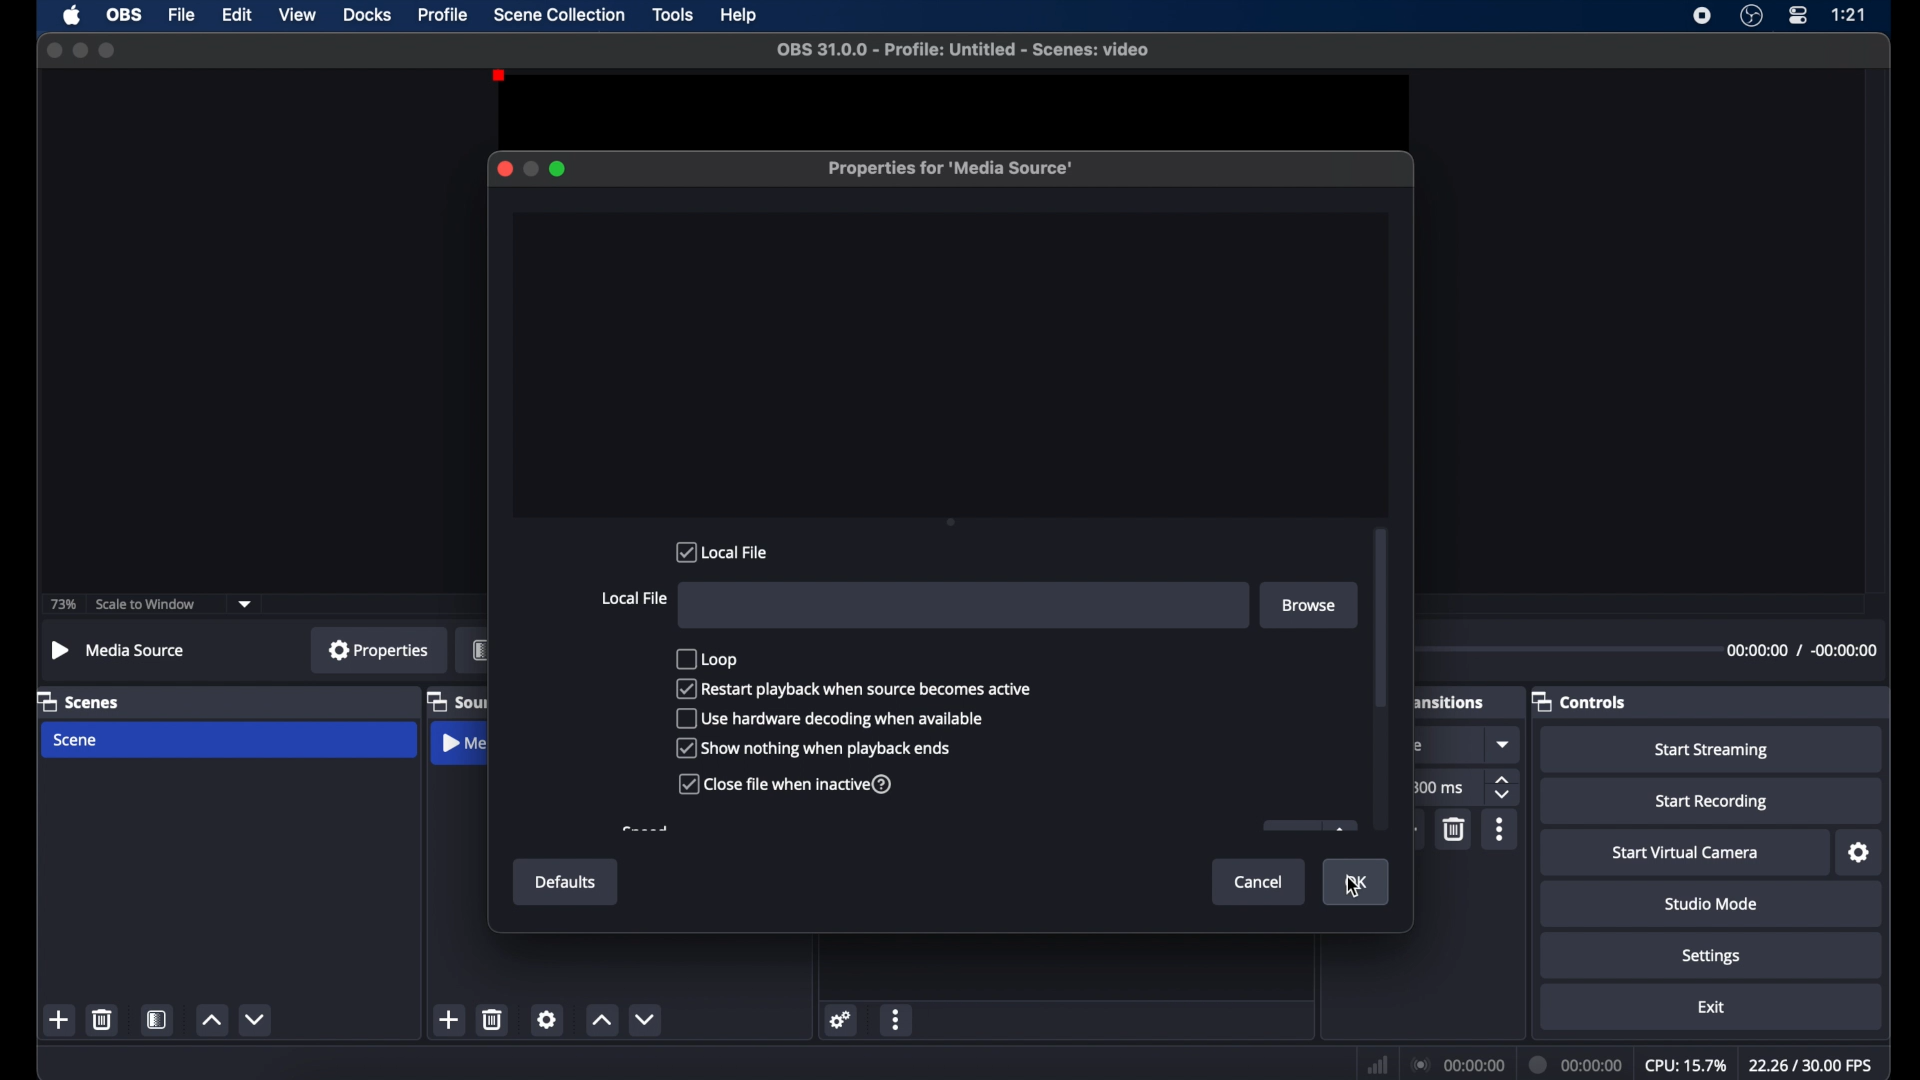 This screenshot has width=1920, height=1080. Describe the element at coordinates (378, 650) in the screenshot. I see `properties` at that location.